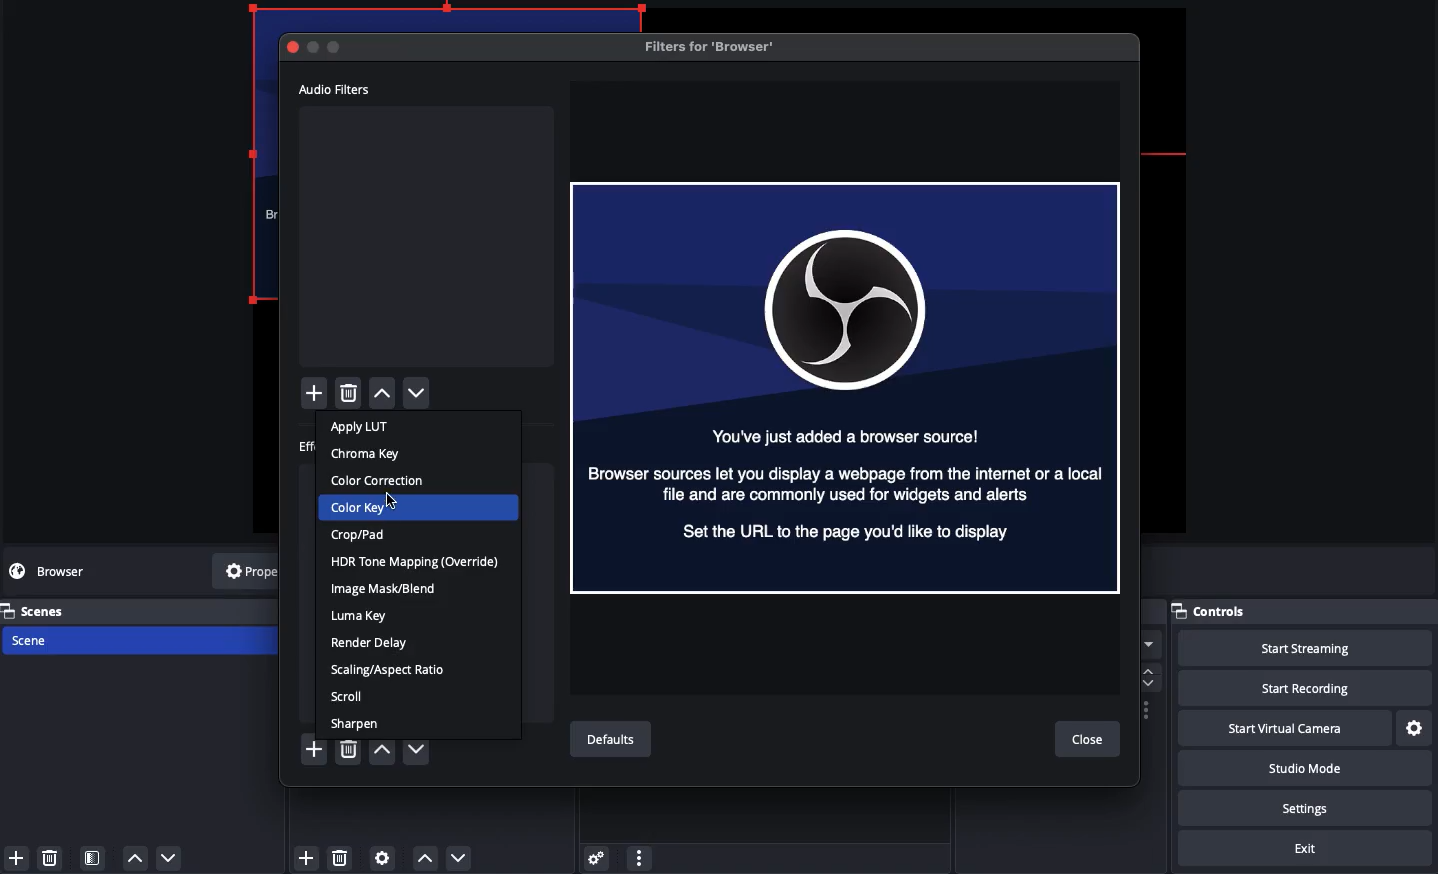 This screenshot has width=1438, height=874. Describe the element at coordinates (384, 588) in the screenshot. I see `Image mask blend` at that location.